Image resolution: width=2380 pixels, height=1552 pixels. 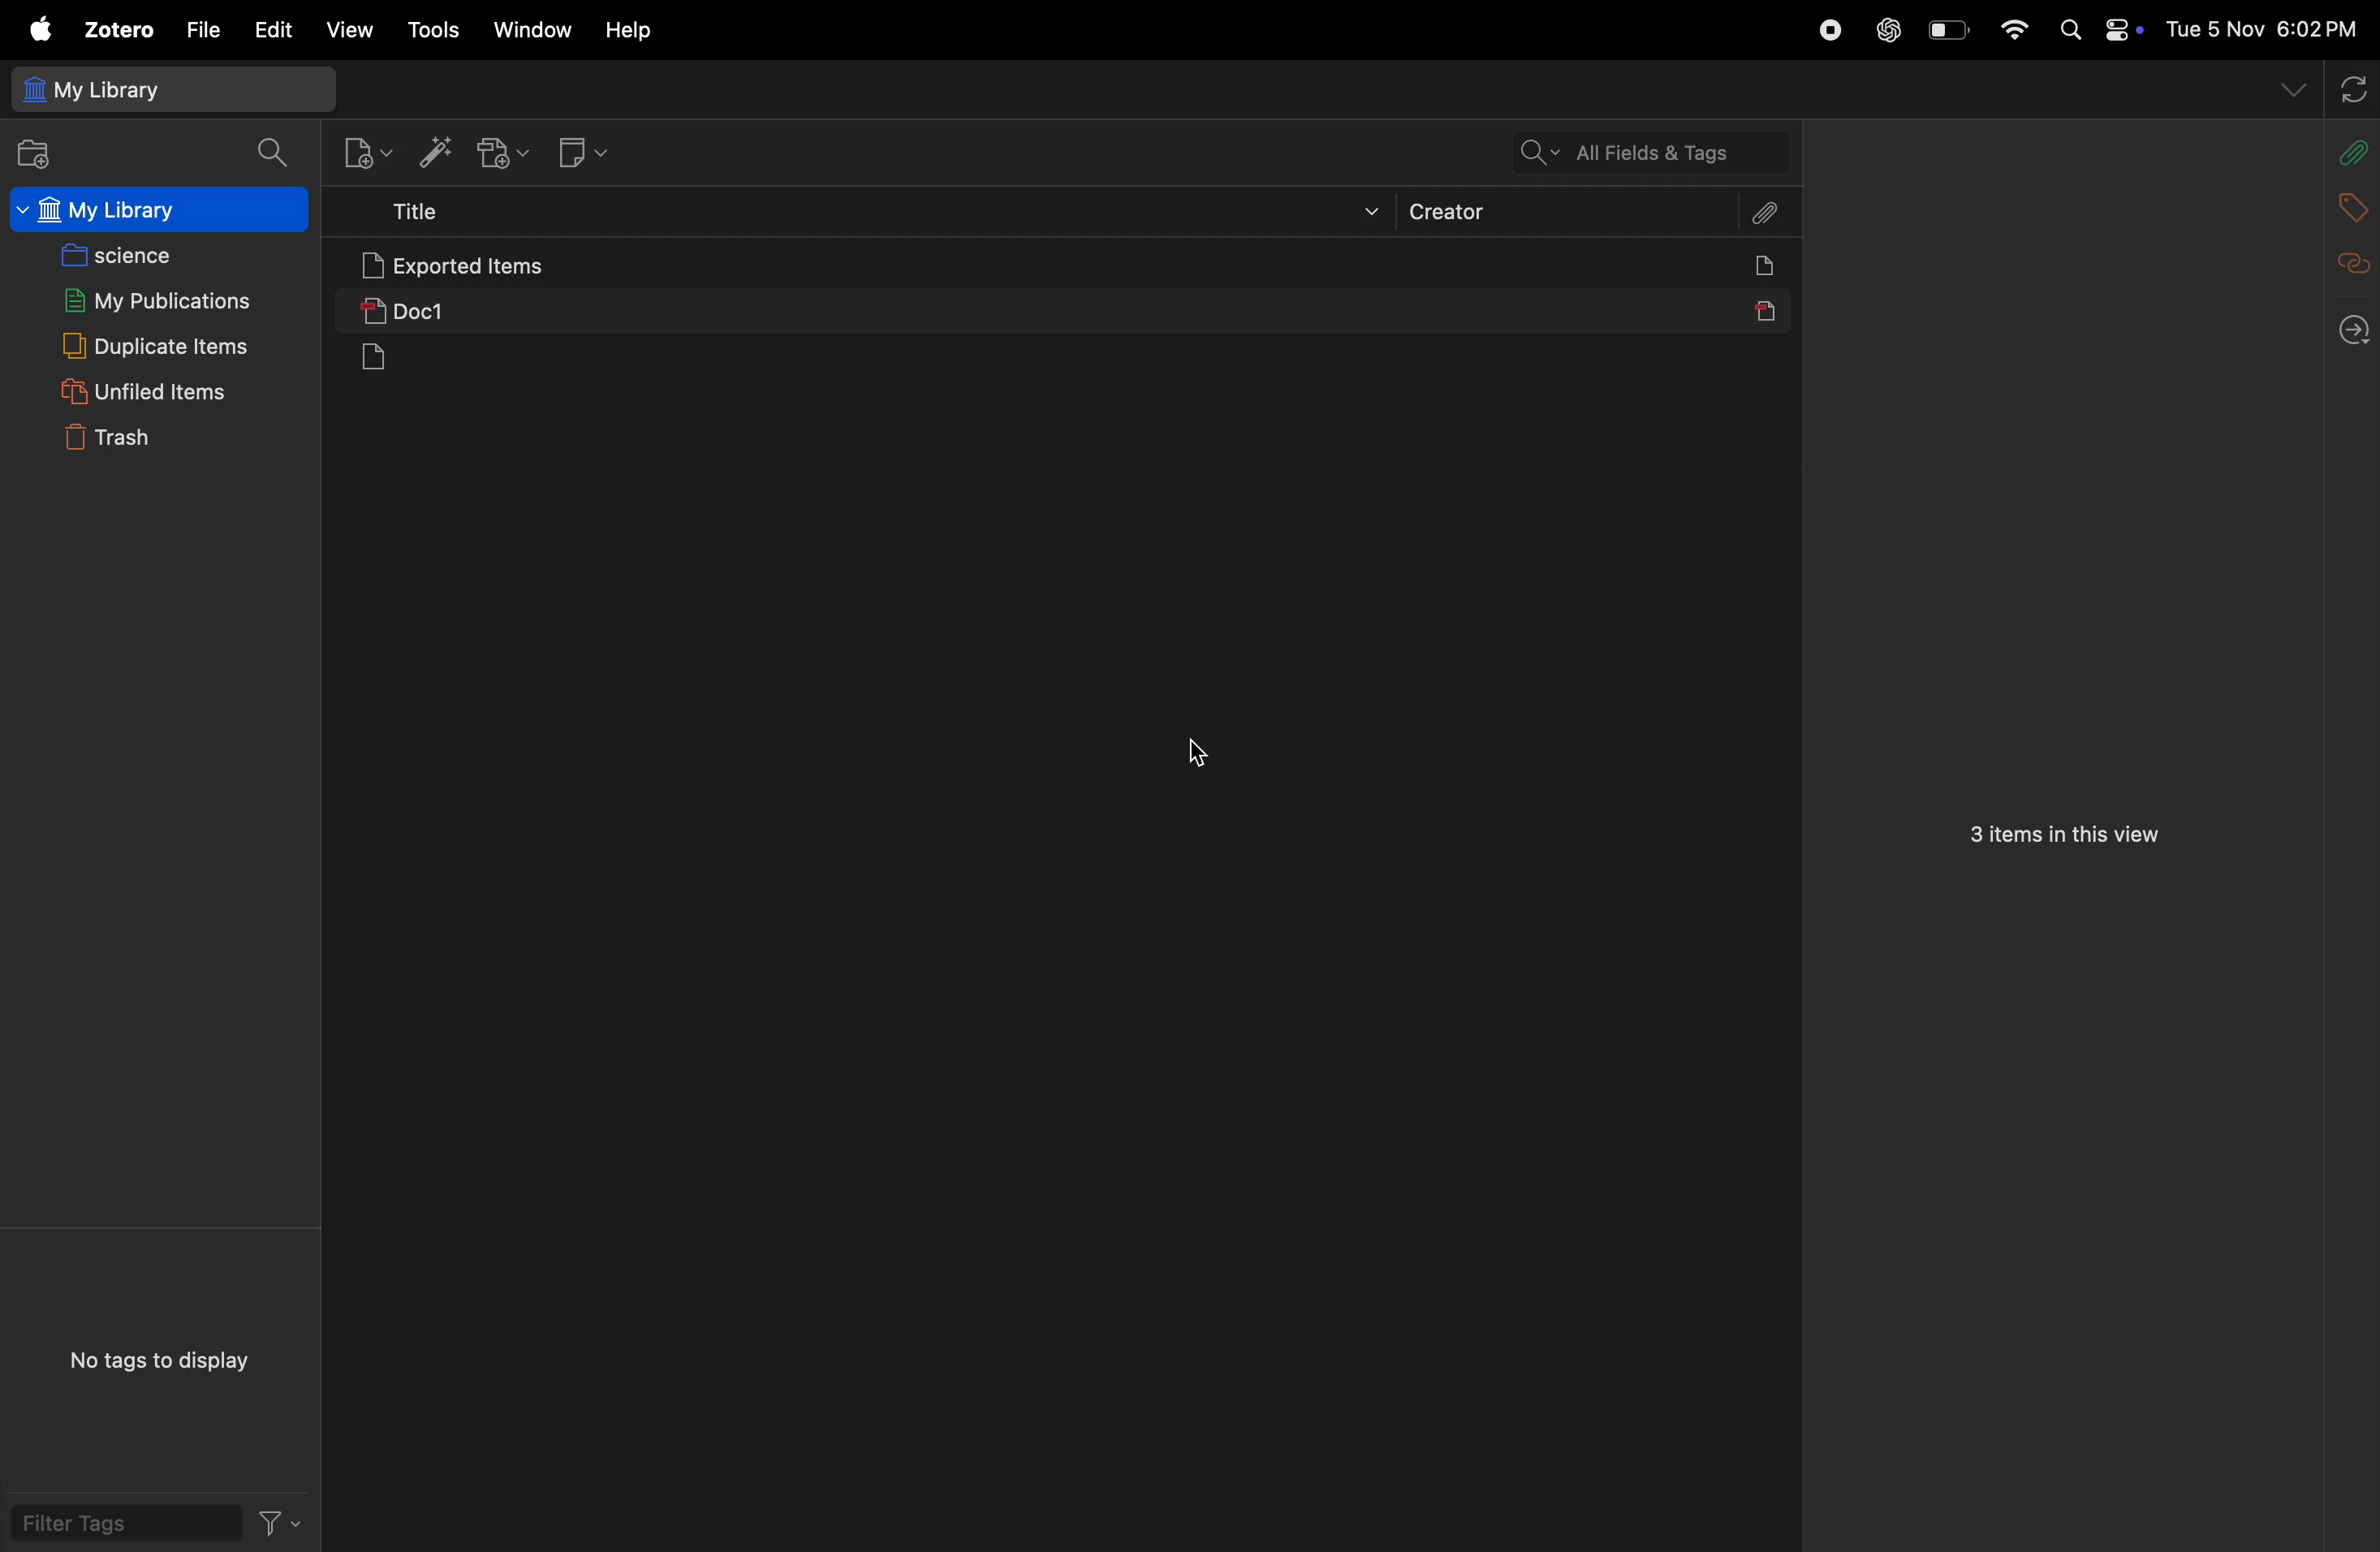 What do you see at coordinates (1565, 211) in the screenshot?
I see `creator` at bounding box center [1565, 211].